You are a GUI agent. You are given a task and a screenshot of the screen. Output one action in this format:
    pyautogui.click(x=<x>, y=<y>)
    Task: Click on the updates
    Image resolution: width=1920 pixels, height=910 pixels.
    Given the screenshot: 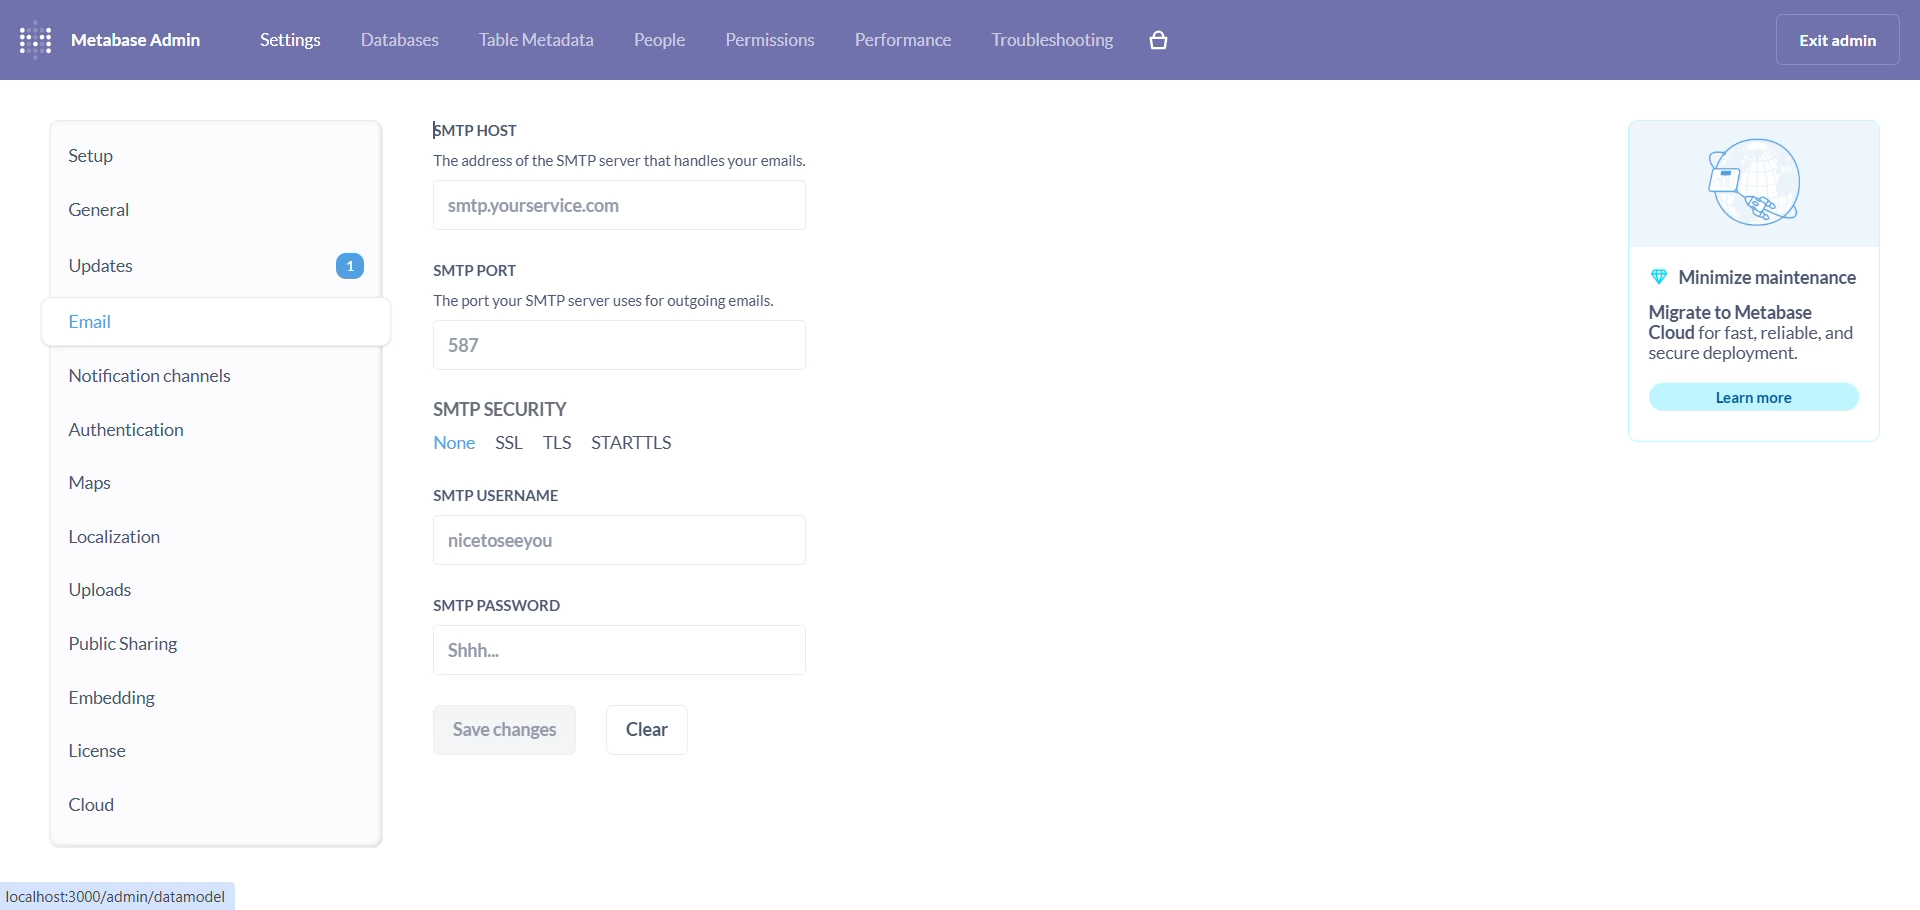 What is the action you would take?
    pyautogui.click(x=193, y=267)
    